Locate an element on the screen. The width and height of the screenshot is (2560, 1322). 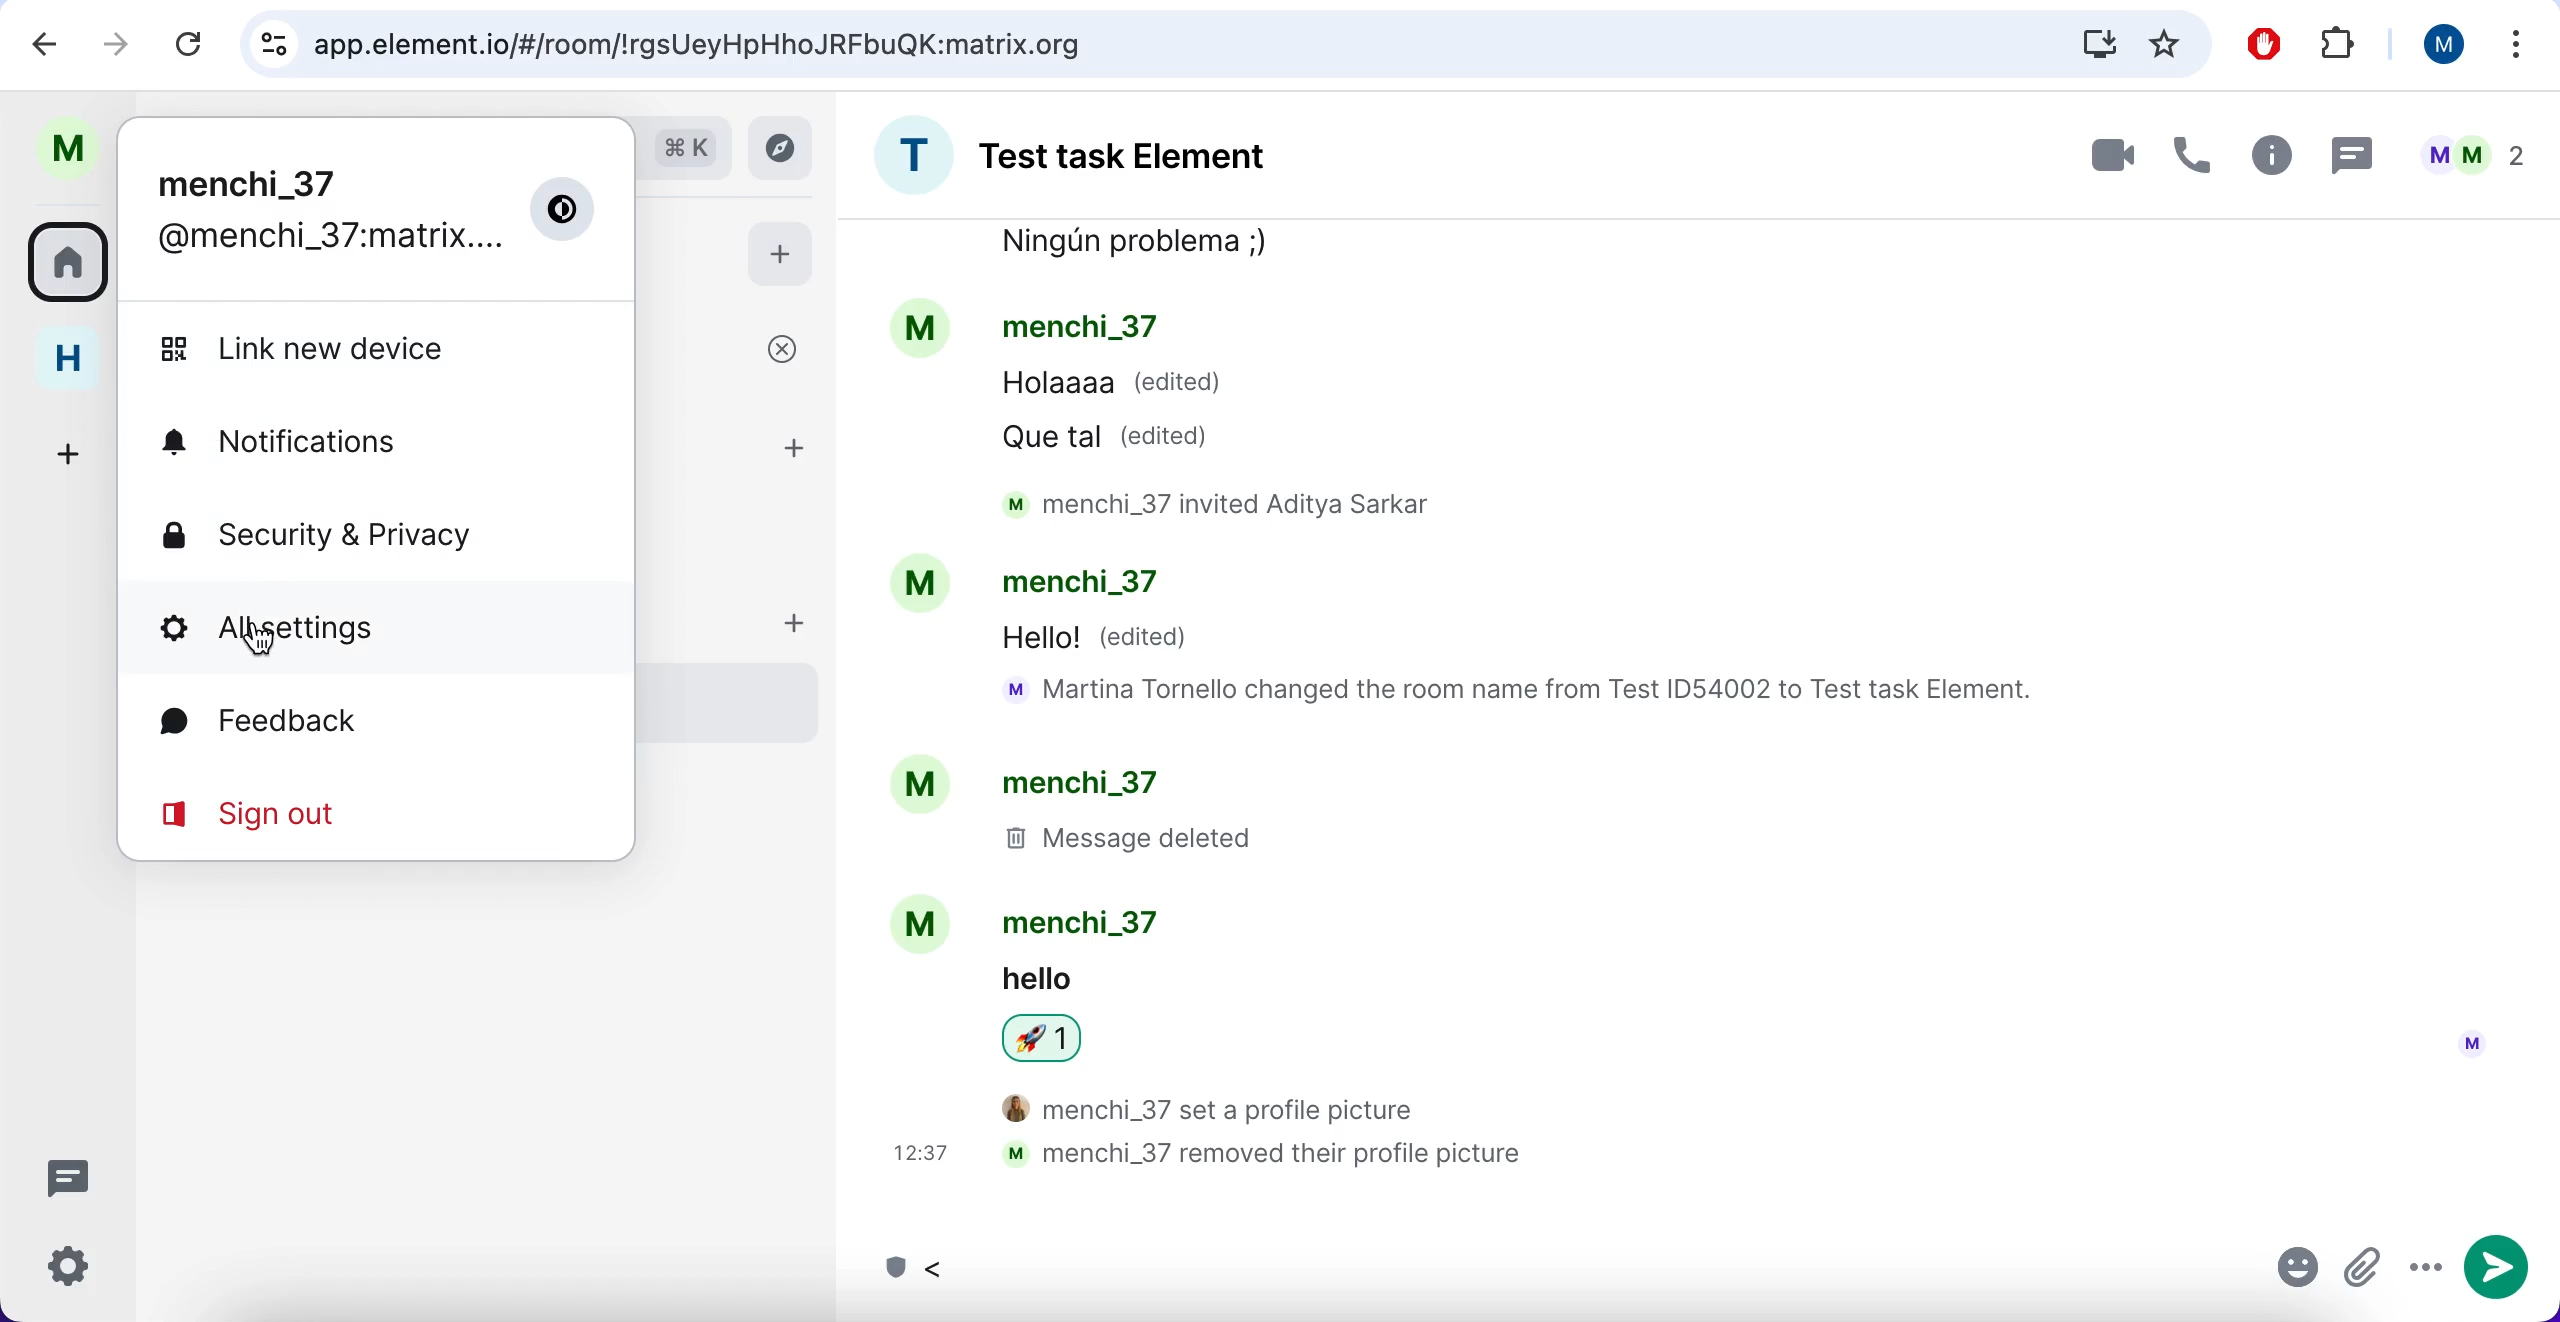
send is located at coordinates (2497, 1271).